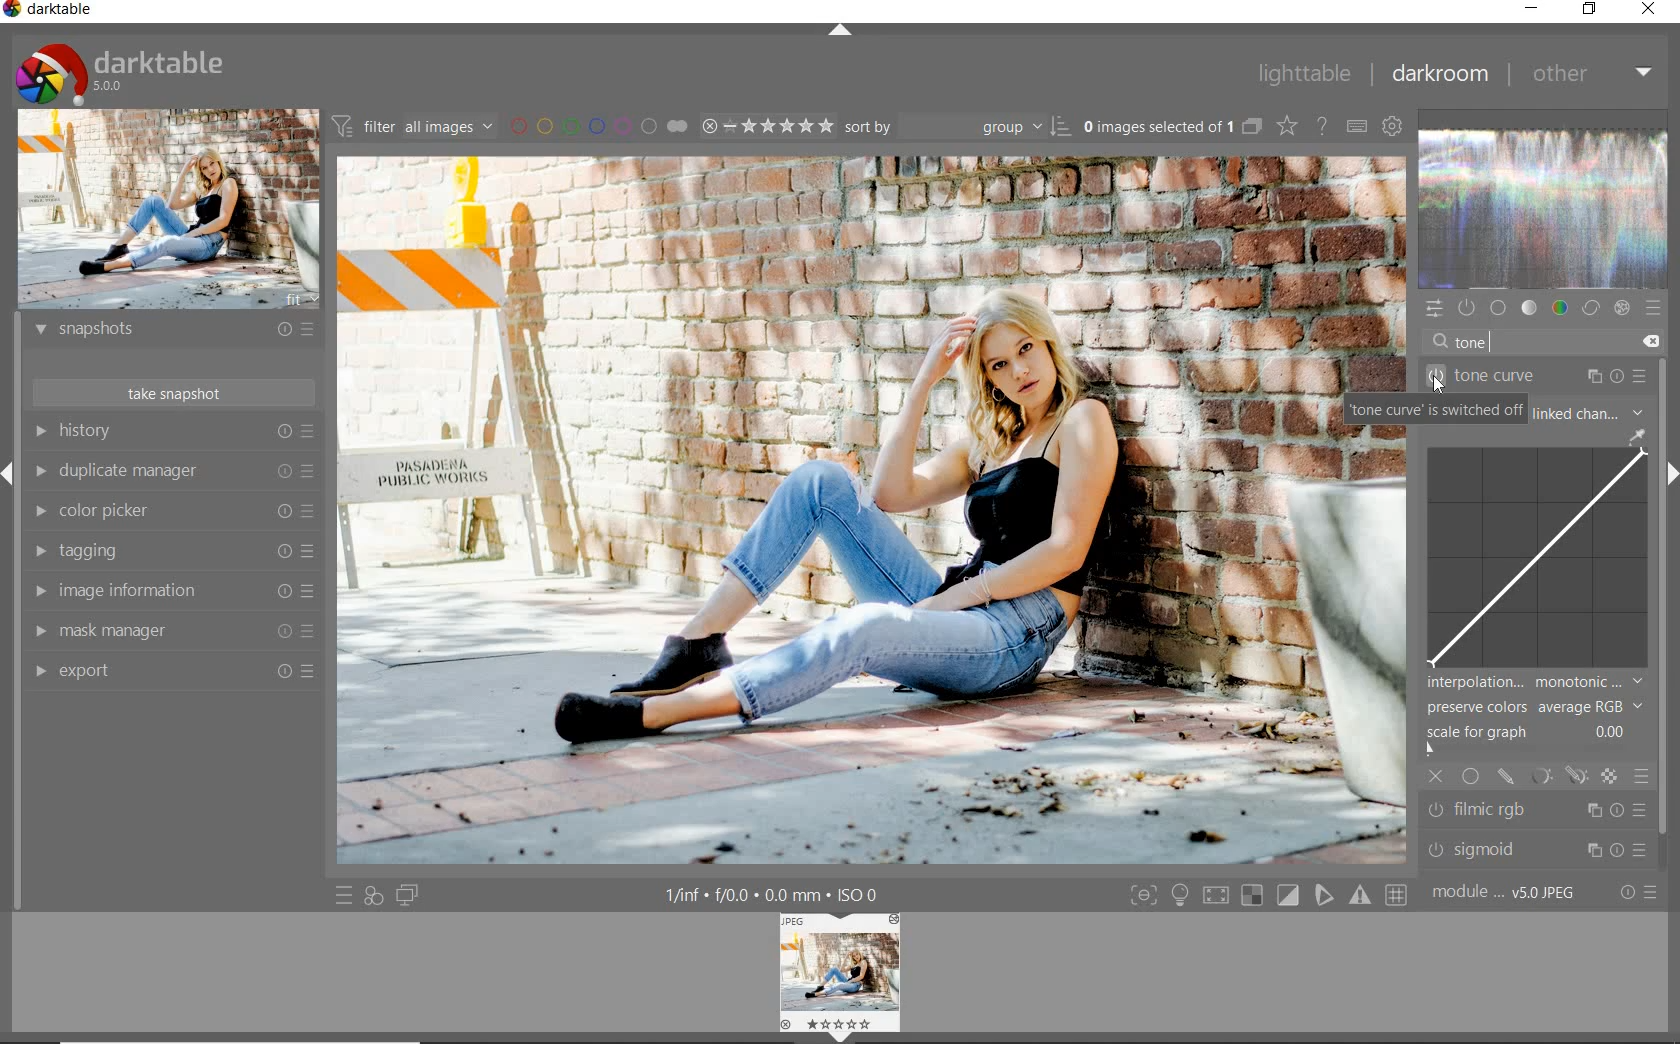 The height and width of the screenshot is (1044, 1680). Describe the element at coordinates (766, 128) in the screenshot. I see `range rating of selected images` at that location.